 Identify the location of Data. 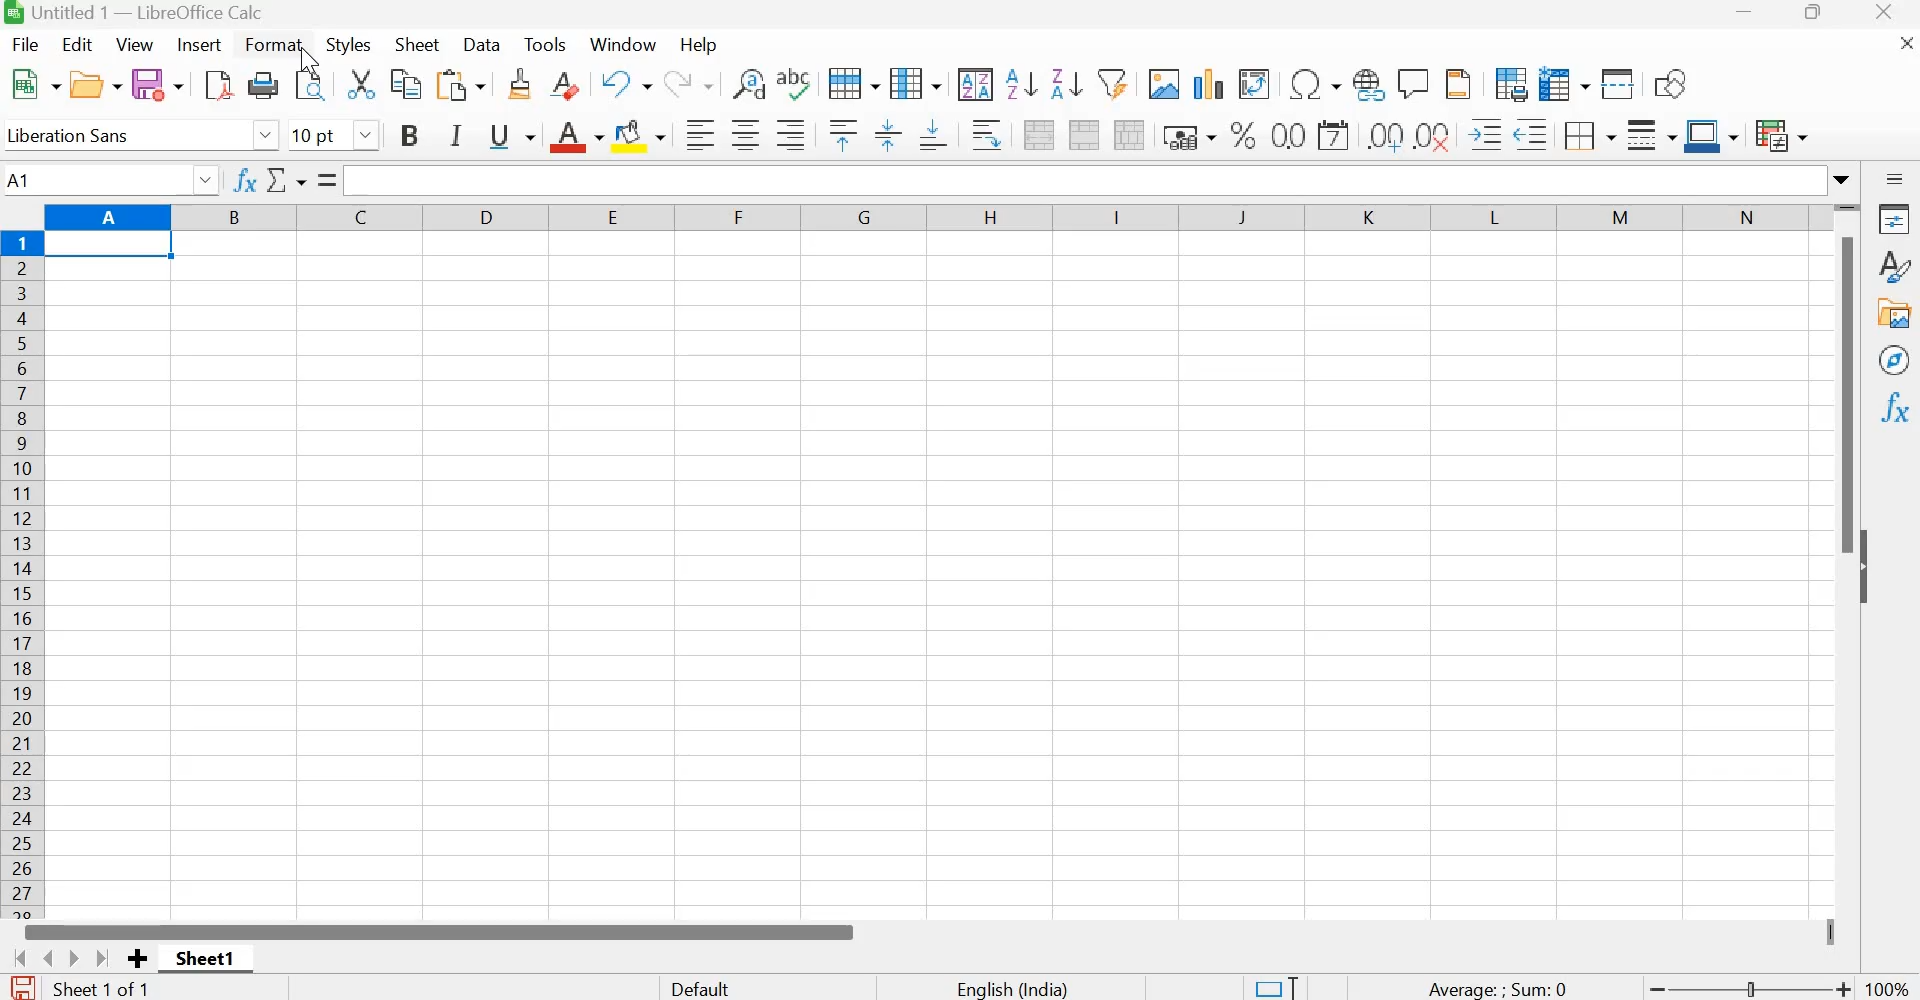
(483, 43).